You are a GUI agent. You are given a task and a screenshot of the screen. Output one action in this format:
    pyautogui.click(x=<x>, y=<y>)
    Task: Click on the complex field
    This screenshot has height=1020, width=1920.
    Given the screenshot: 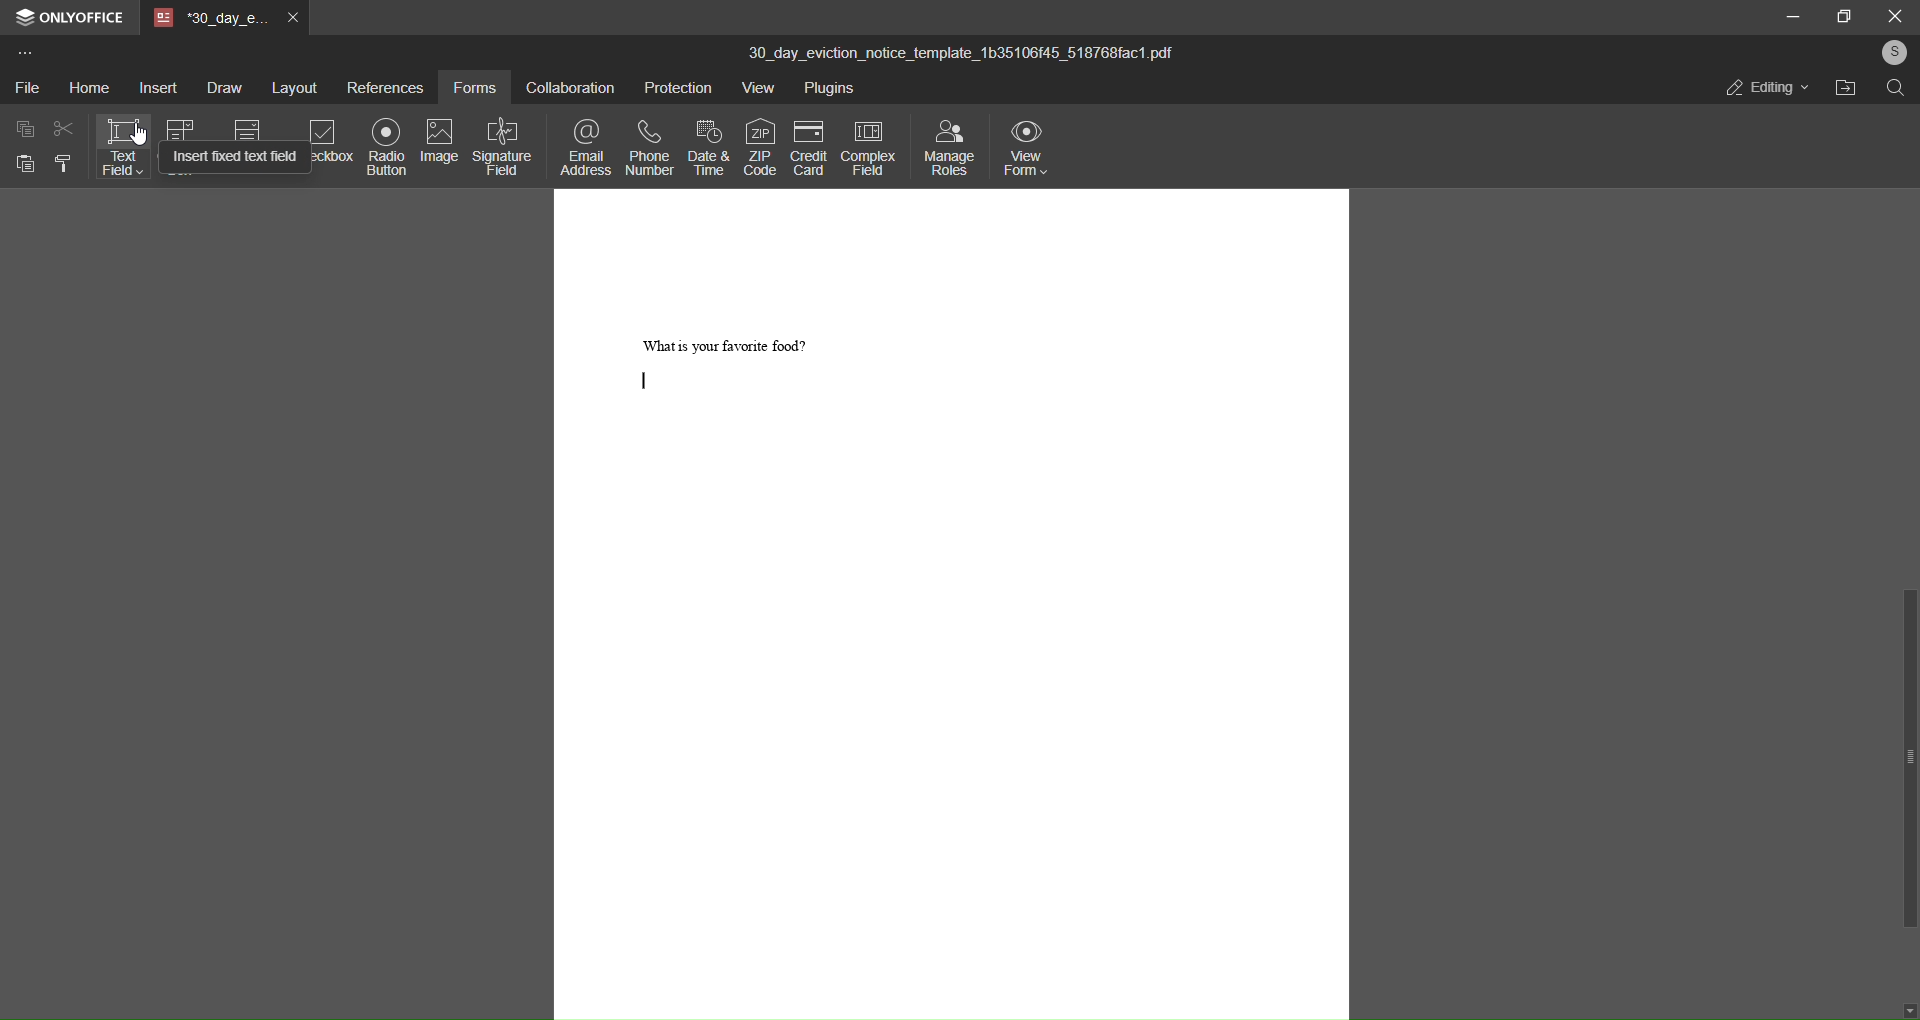 What is the action you would take?
    pyautogui.click(x=865, y=145)
    